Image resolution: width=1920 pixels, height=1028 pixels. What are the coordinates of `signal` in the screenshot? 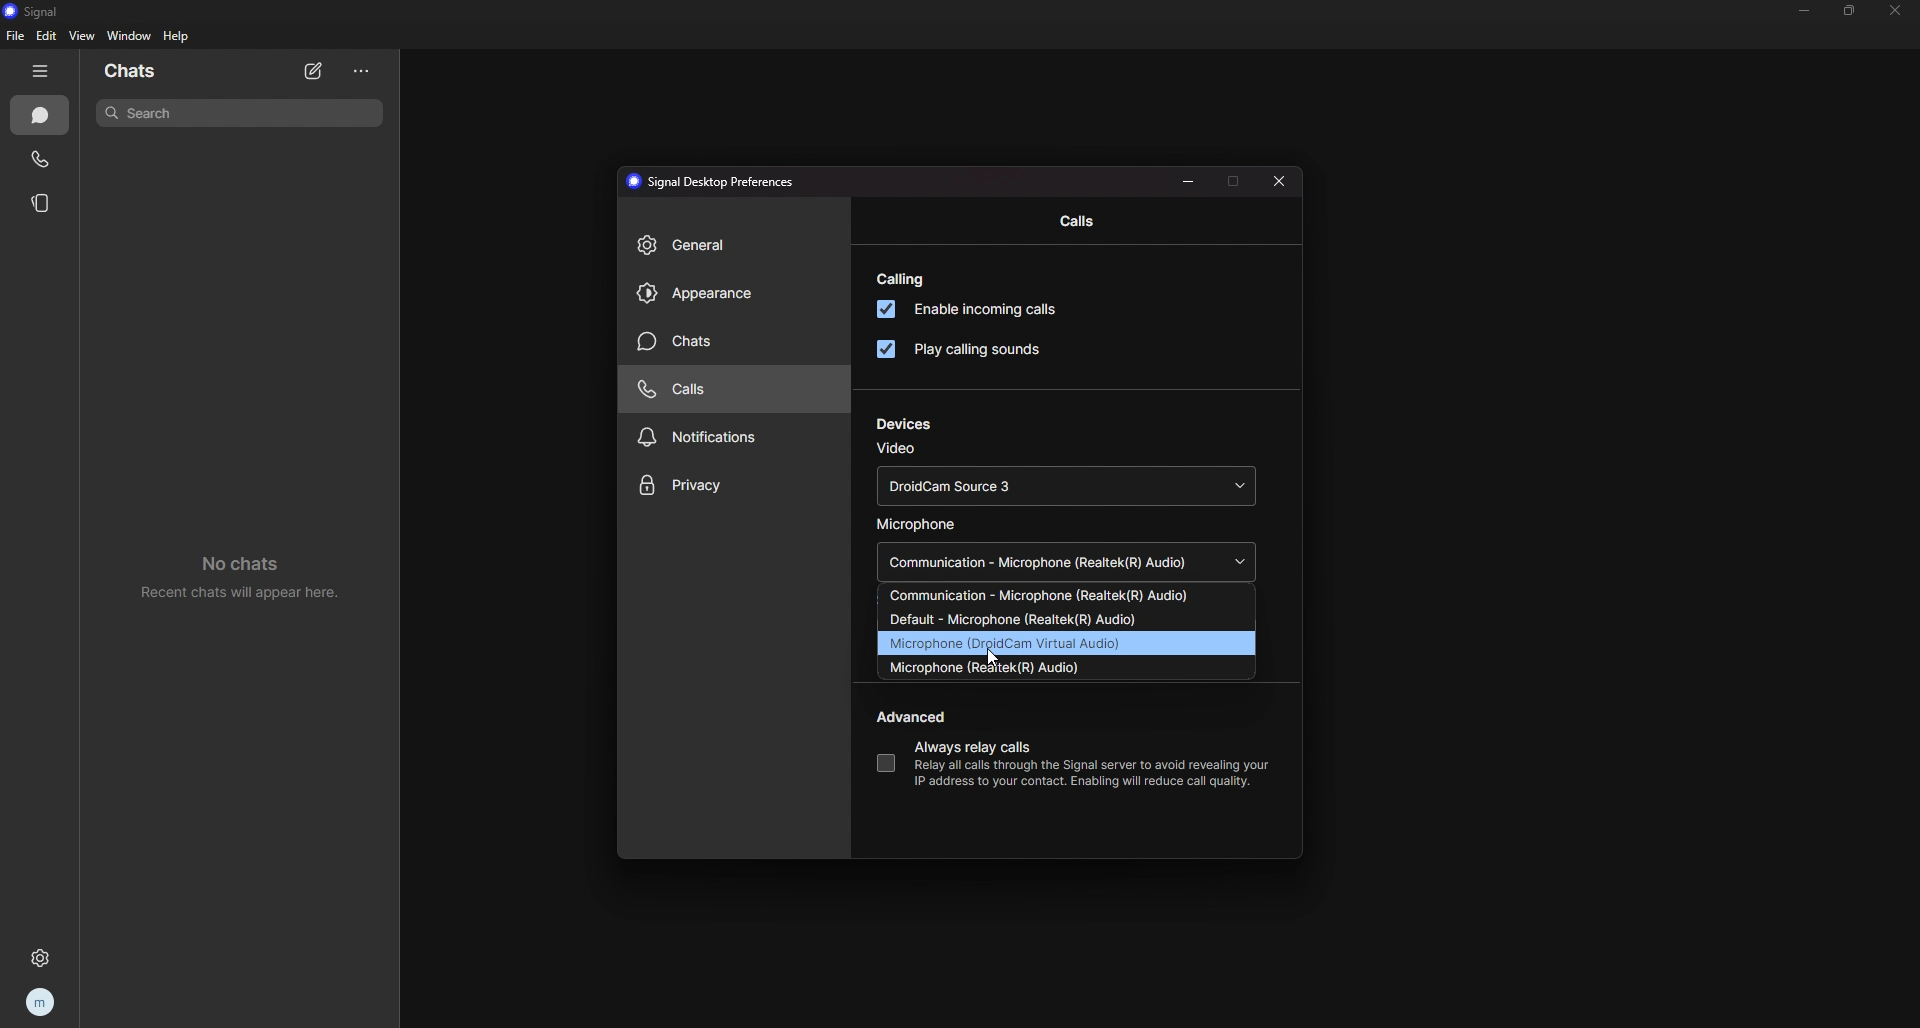 It's located at (47, 10).